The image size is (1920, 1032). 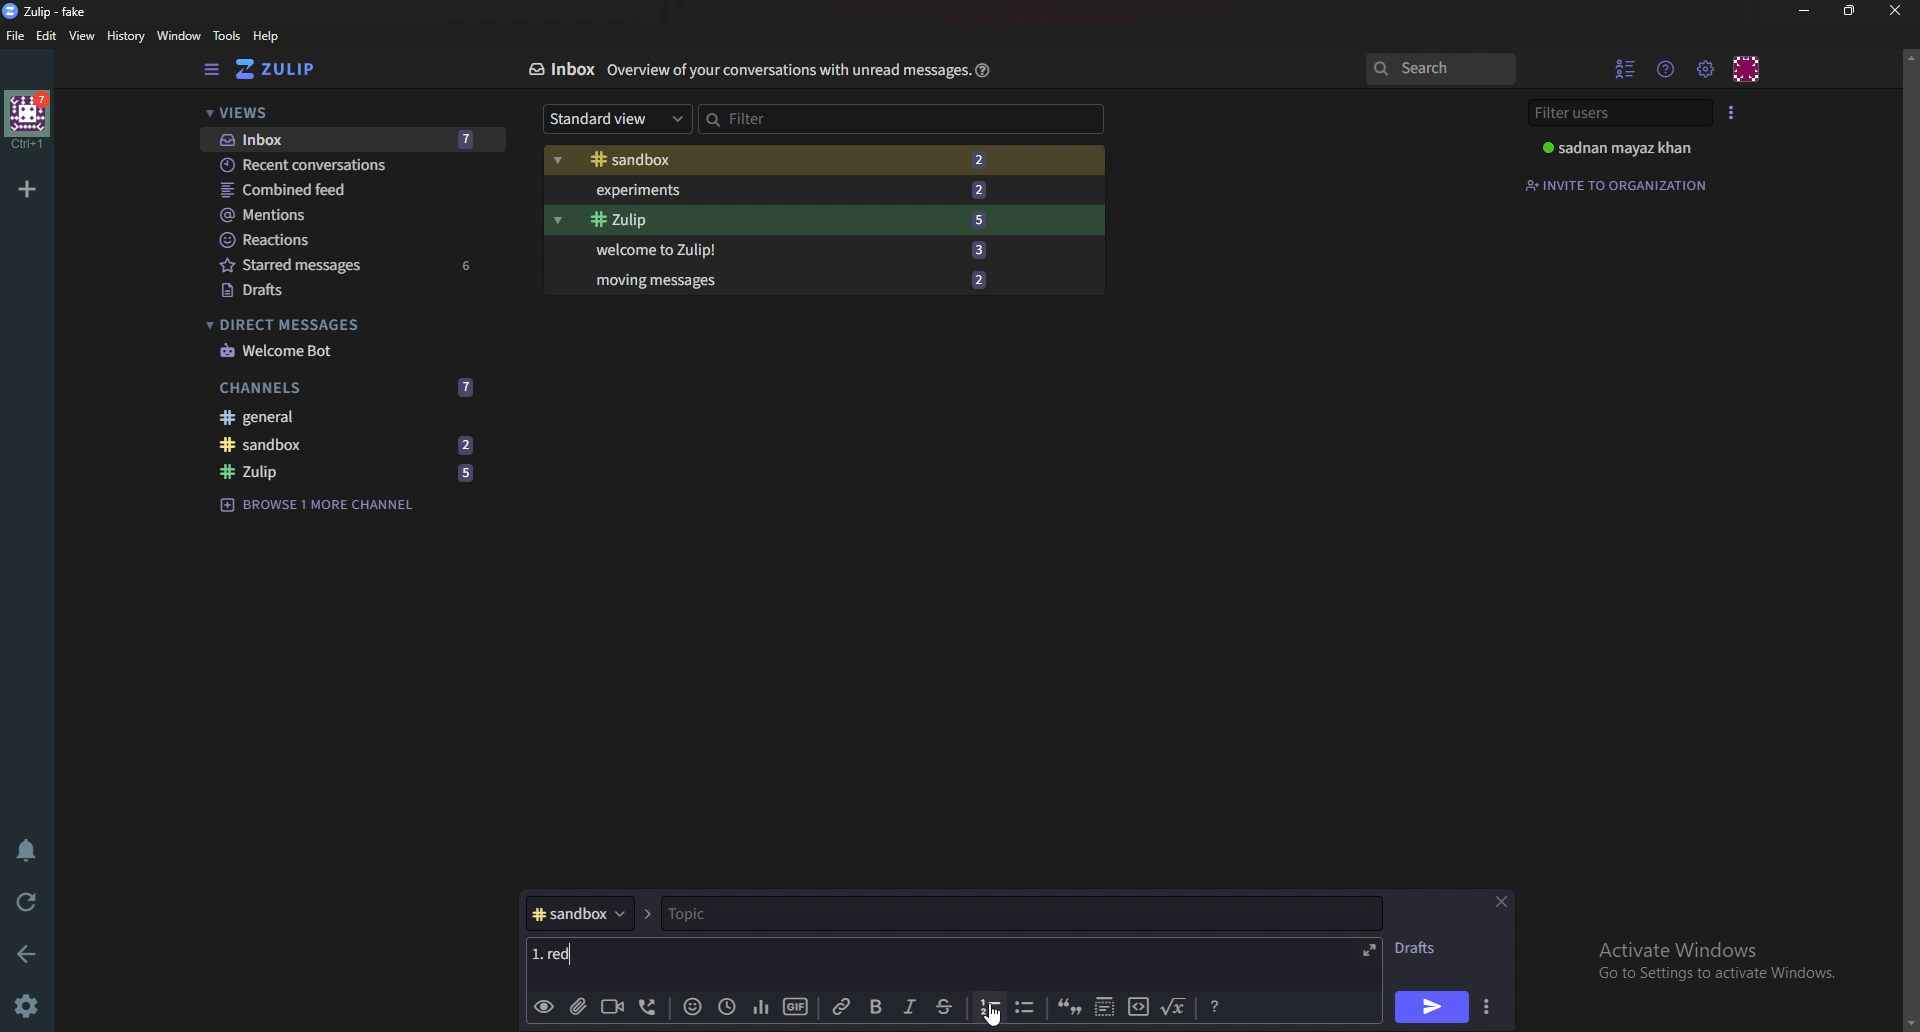 What do you see at coordinates (783, 220) in the screenshot?
I see `Zulip` at bounding box center [783, 220].